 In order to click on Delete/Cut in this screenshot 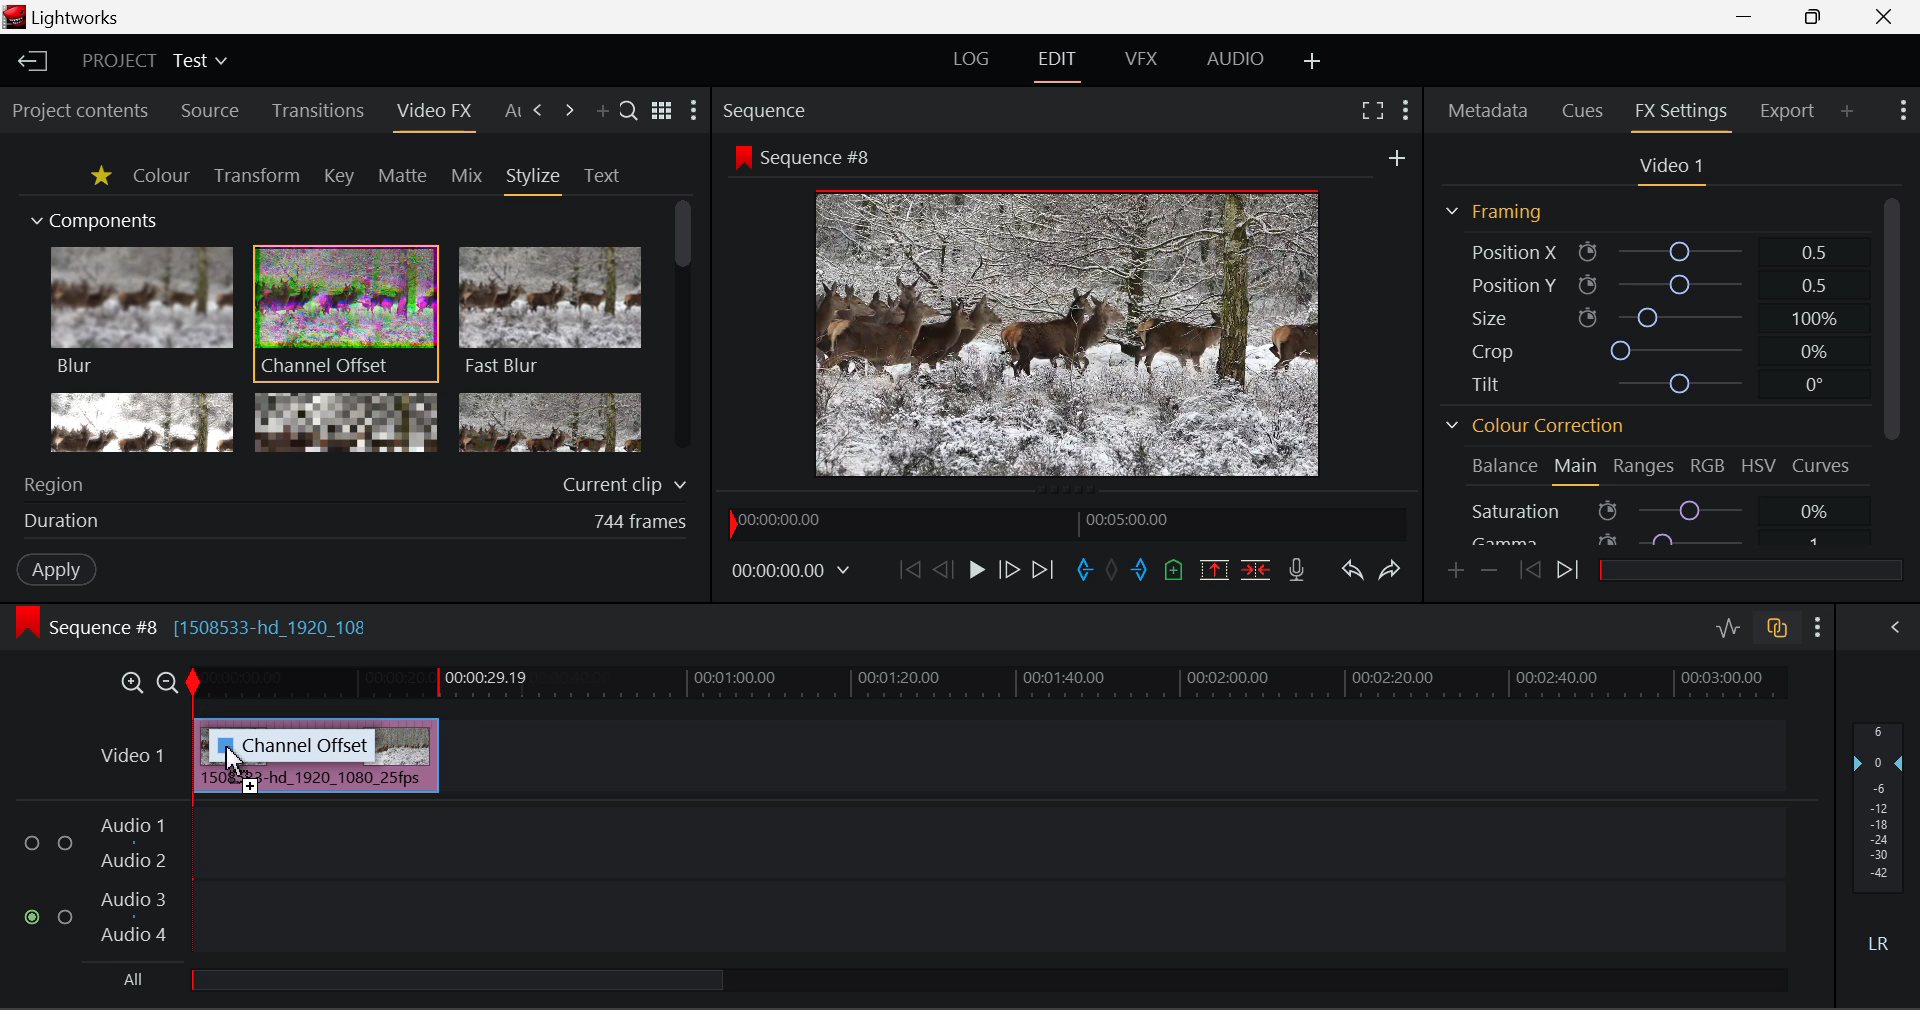, I will do `click(1258, 571)`.